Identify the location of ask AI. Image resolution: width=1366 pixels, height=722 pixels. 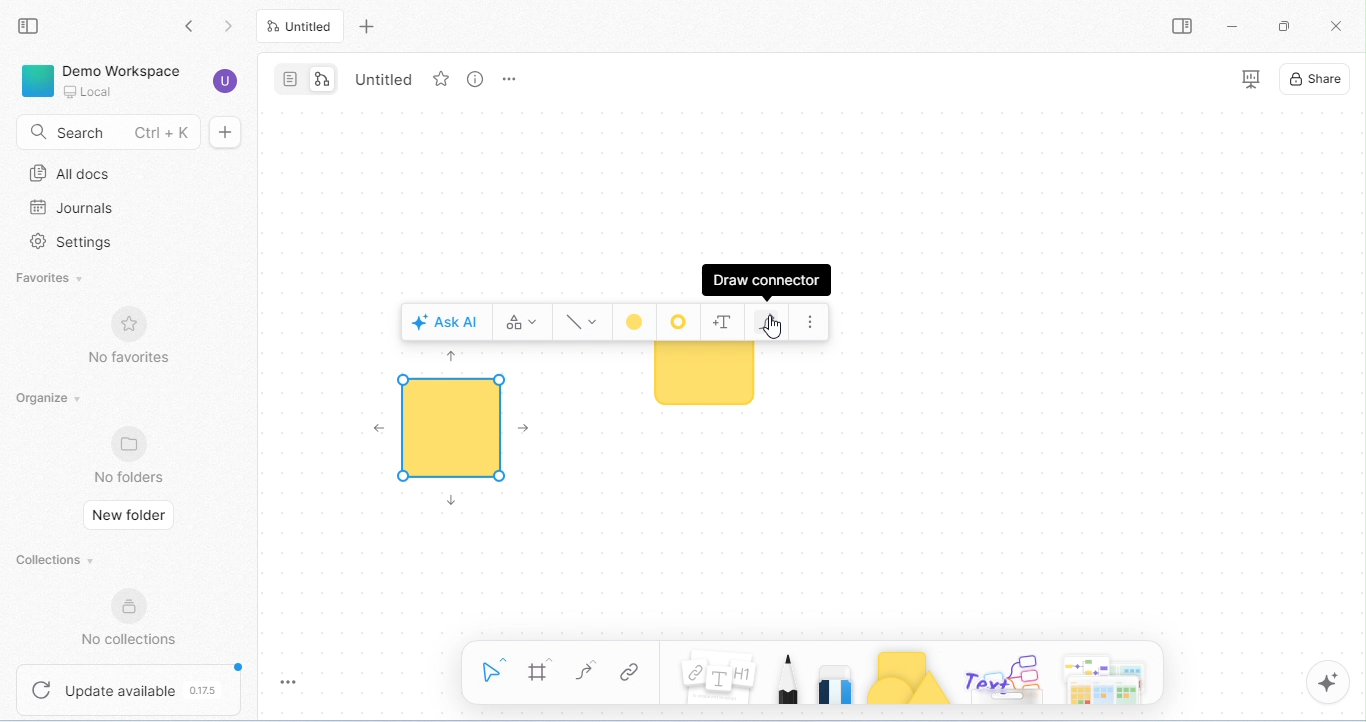
(445, 321).